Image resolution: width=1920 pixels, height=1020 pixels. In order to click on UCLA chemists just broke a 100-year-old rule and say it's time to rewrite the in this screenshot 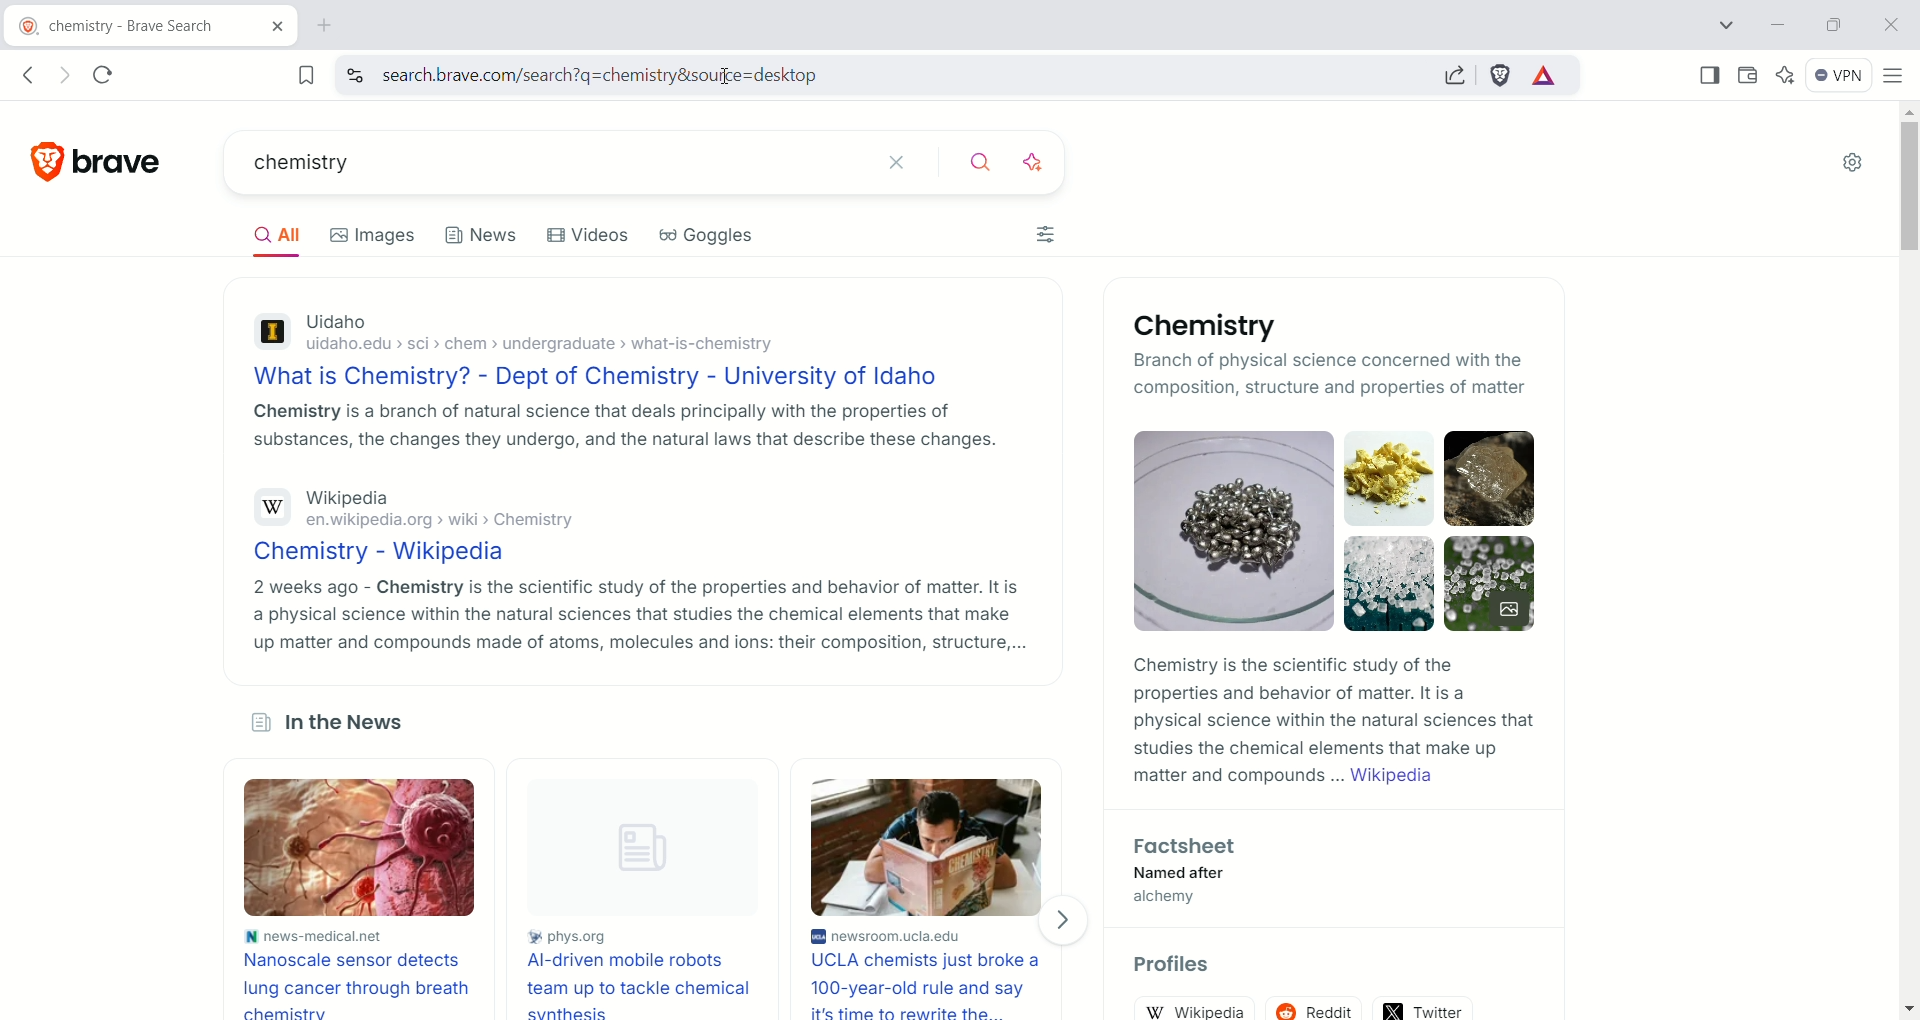, I will do `click(932, 985)`.